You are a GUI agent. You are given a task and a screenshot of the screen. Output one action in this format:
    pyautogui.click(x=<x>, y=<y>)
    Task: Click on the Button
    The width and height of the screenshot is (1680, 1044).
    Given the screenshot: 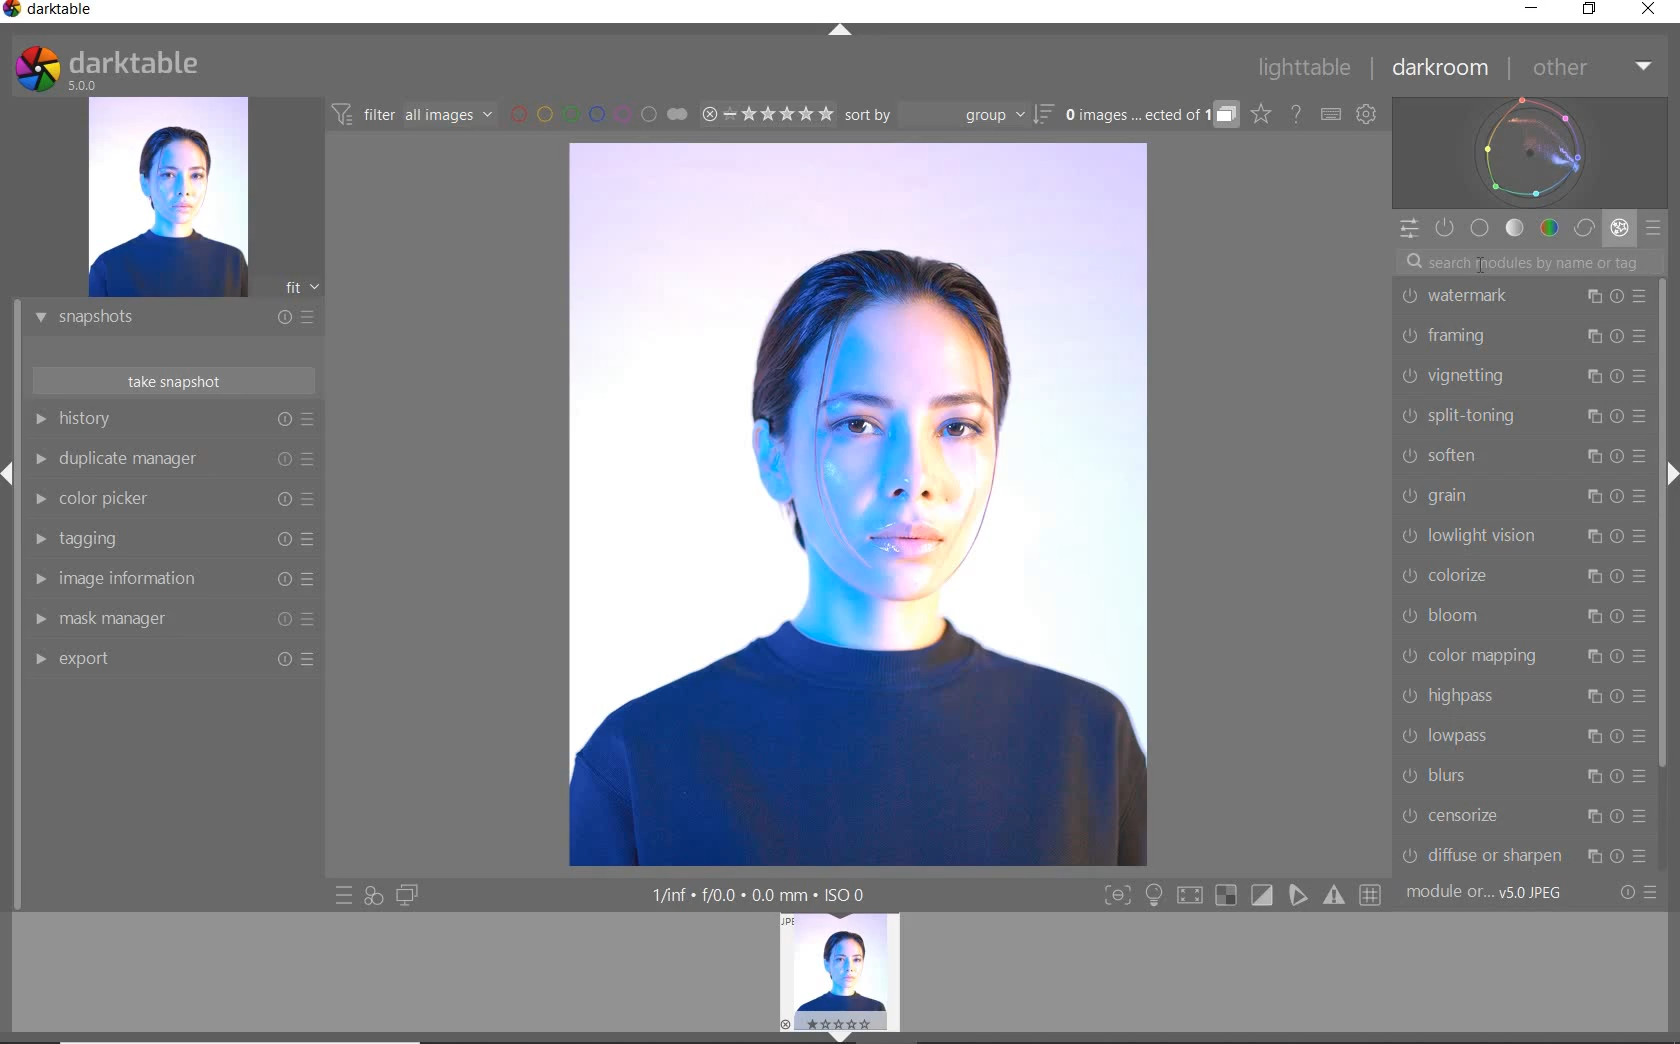 What is the action you would take?
    pyautogui.click(x=1336, y=895)
    